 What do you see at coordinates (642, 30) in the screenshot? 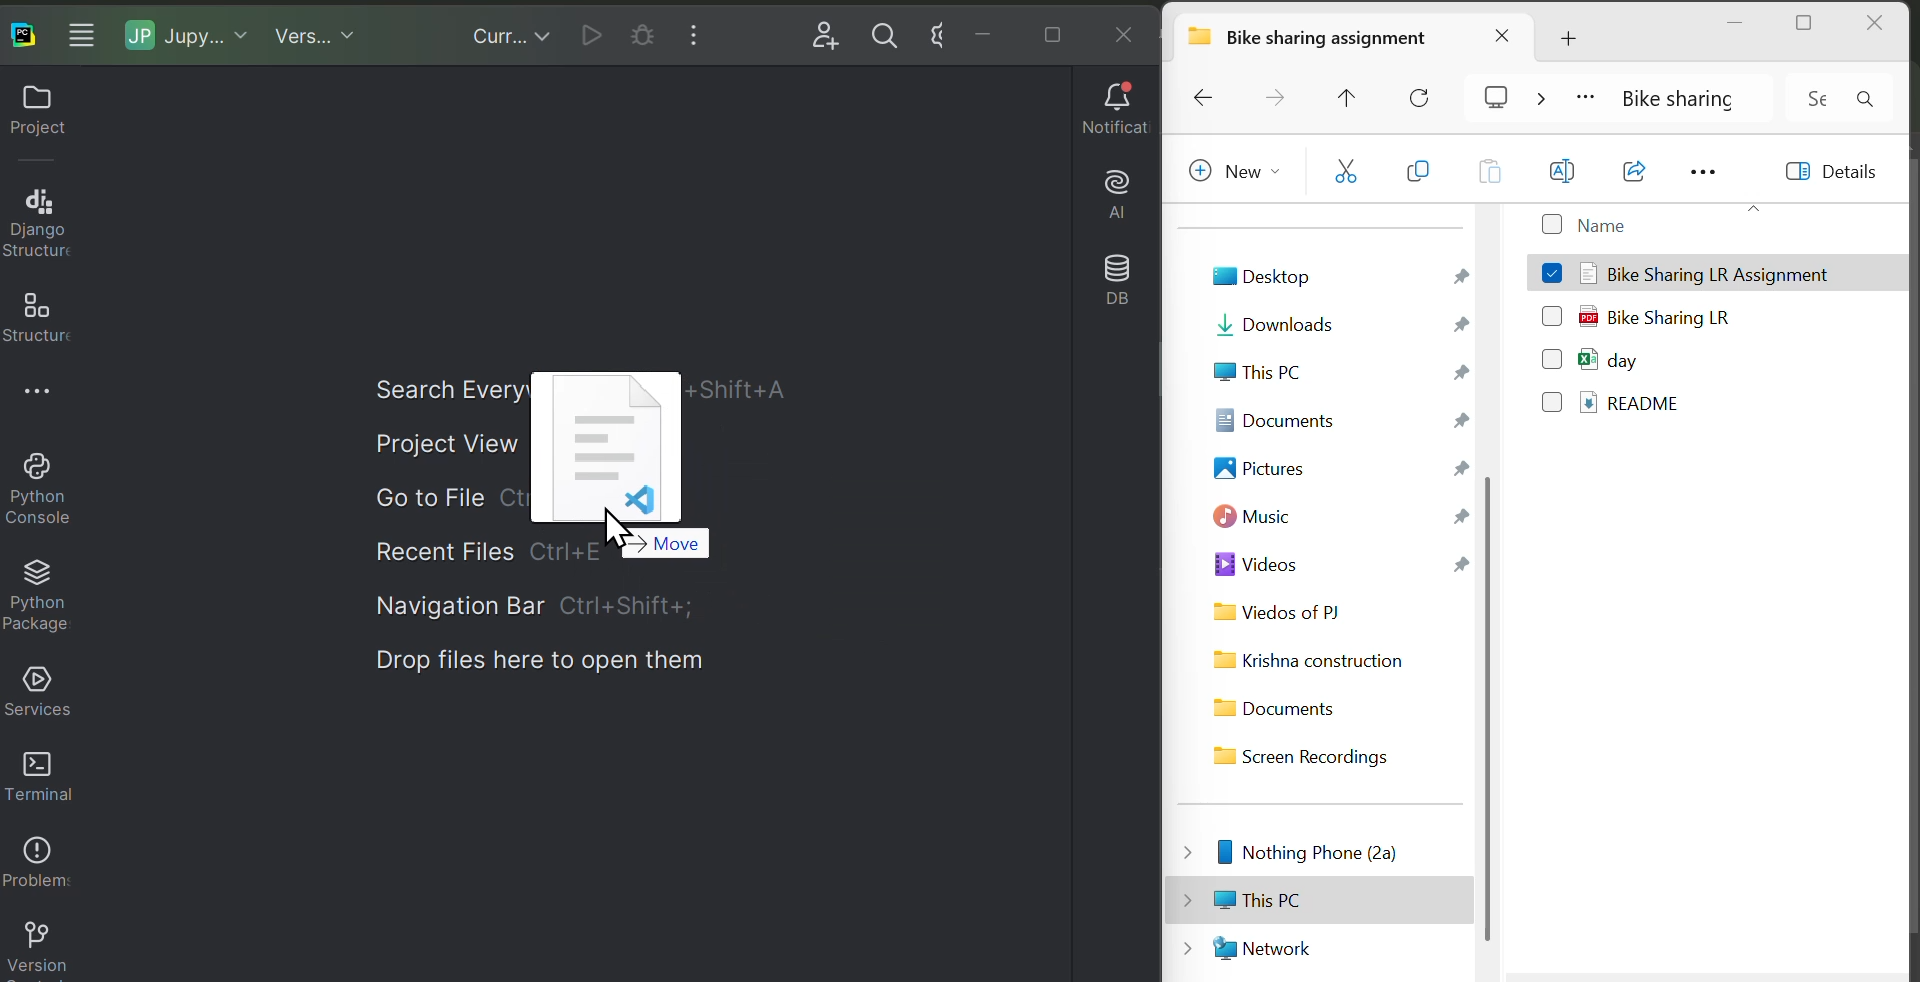
I see `Current cell` at bounding box center [642, 30].